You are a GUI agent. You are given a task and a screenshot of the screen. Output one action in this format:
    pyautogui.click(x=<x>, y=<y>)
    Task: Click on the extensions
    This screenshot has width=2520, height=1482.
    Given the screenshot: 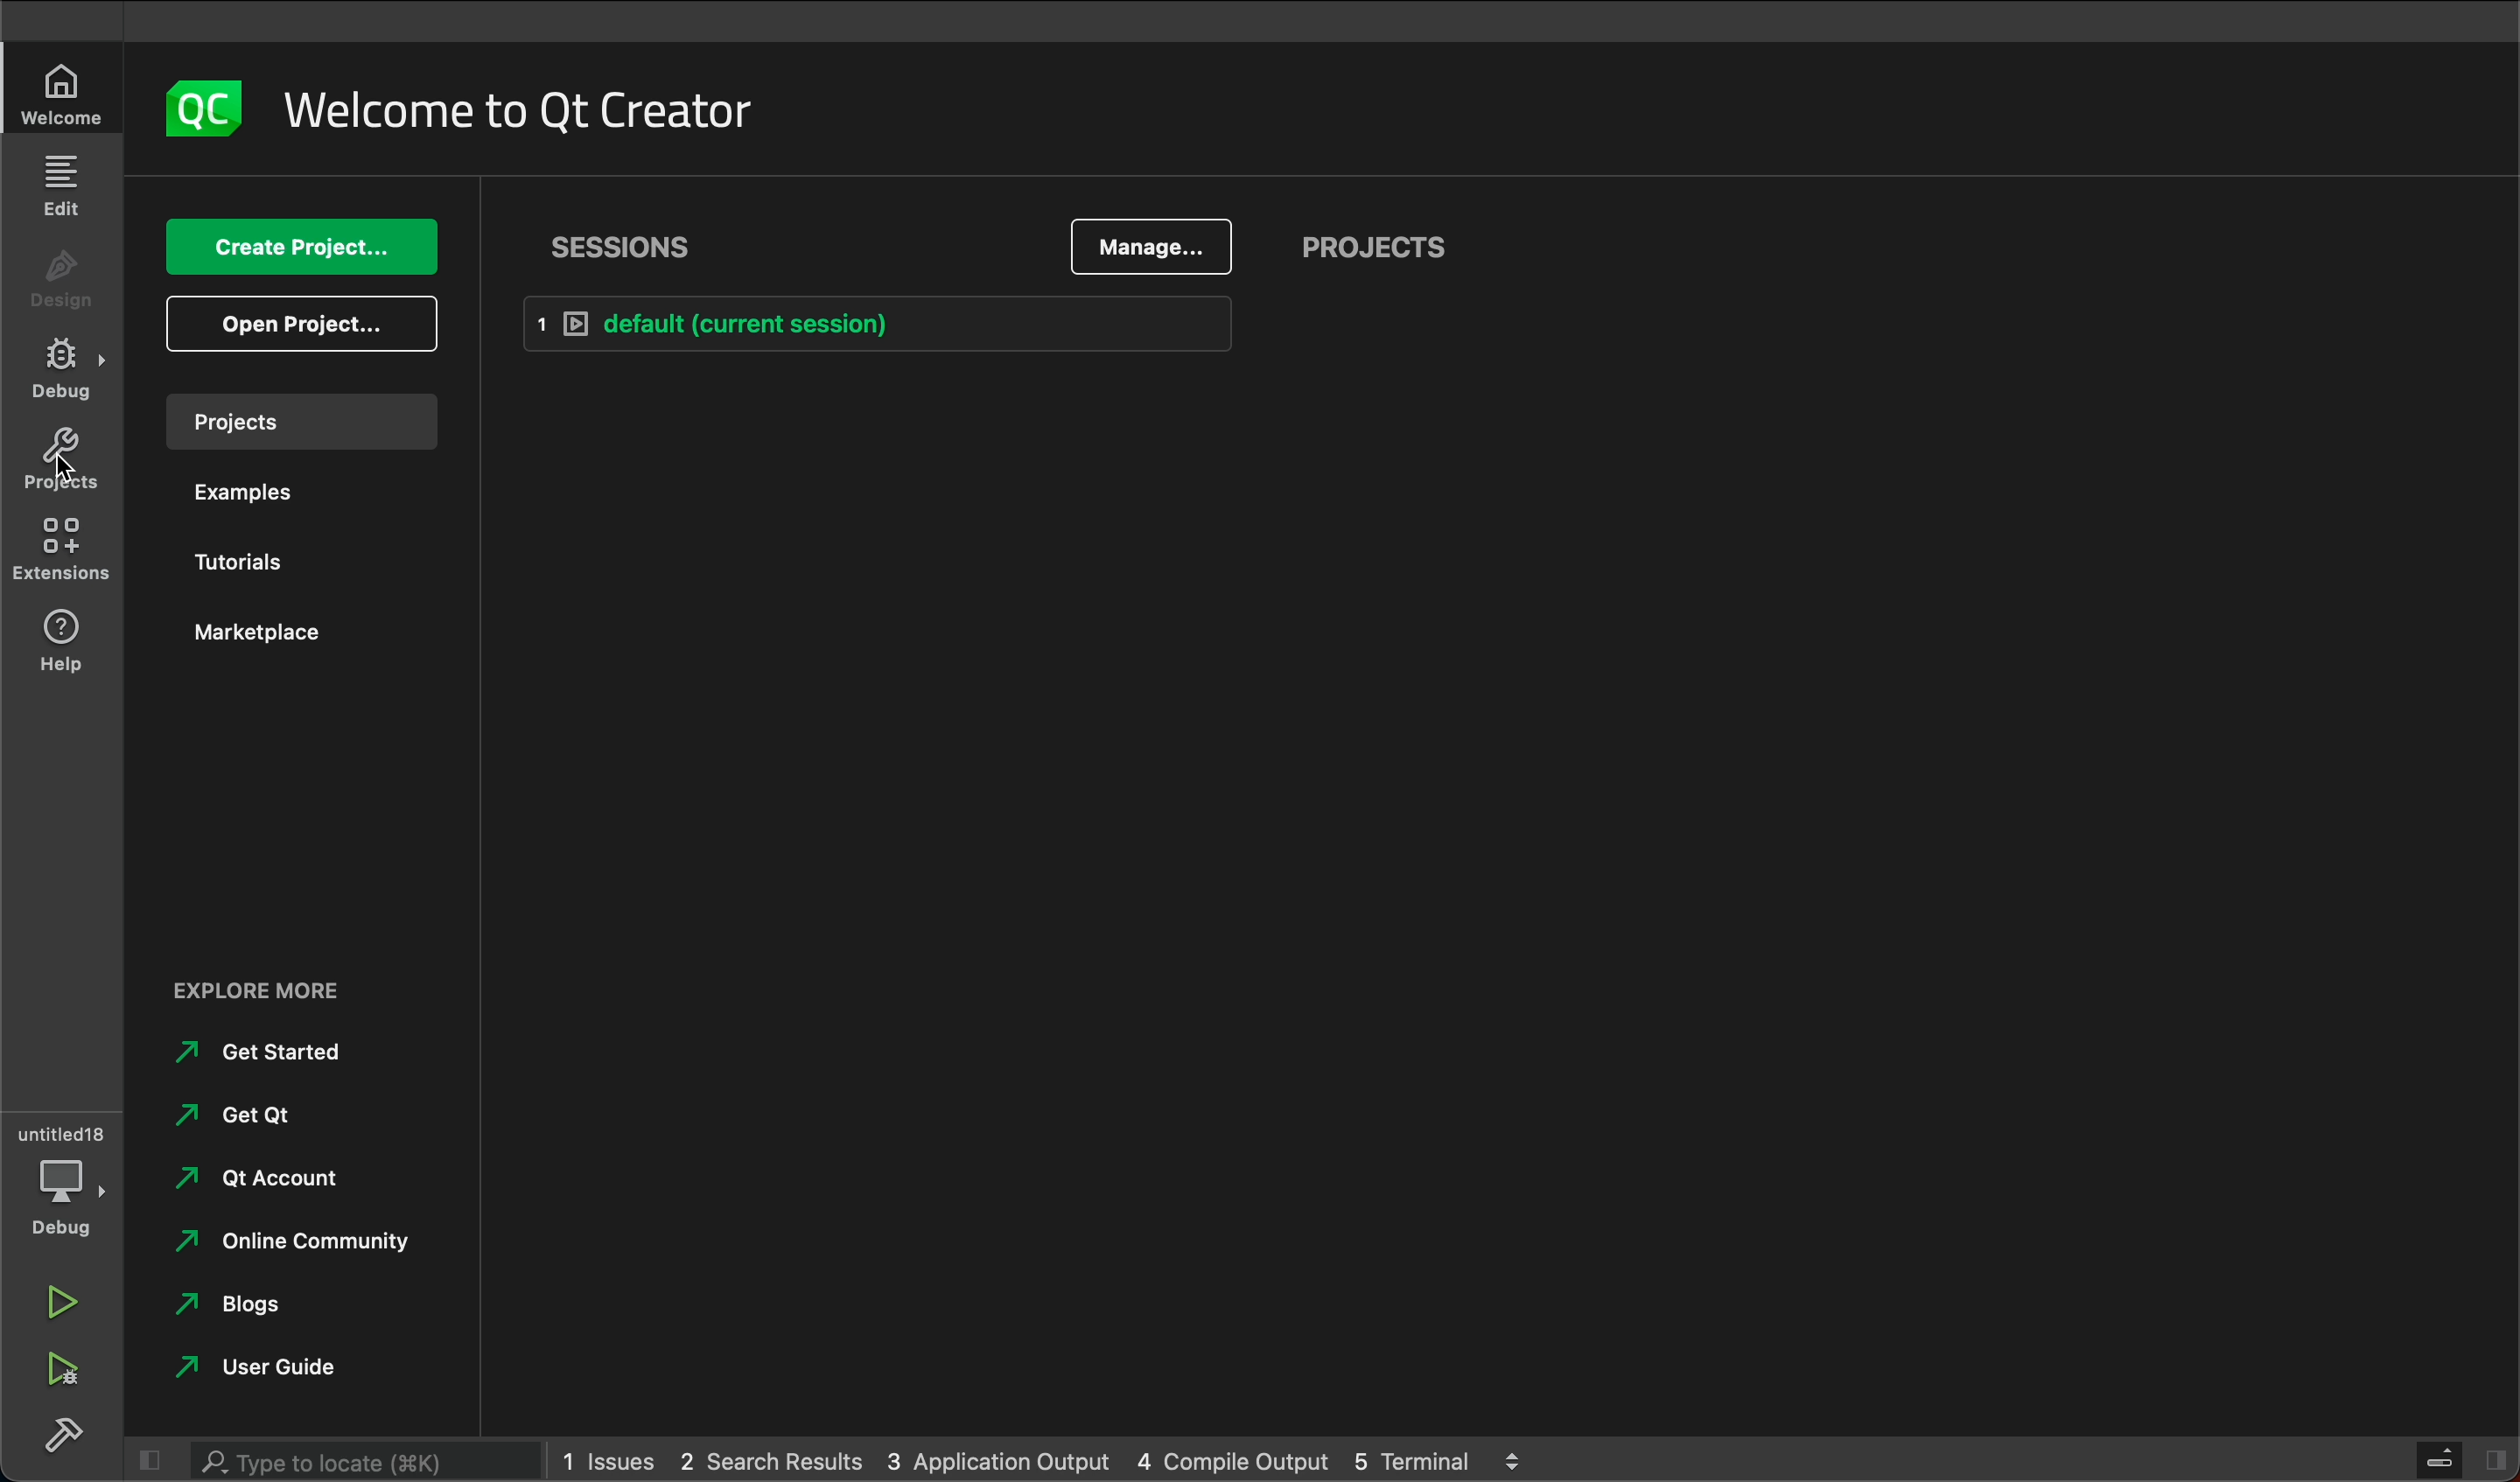 What is the action you would take?
    pyautogui.click(x=62, y=556)
    